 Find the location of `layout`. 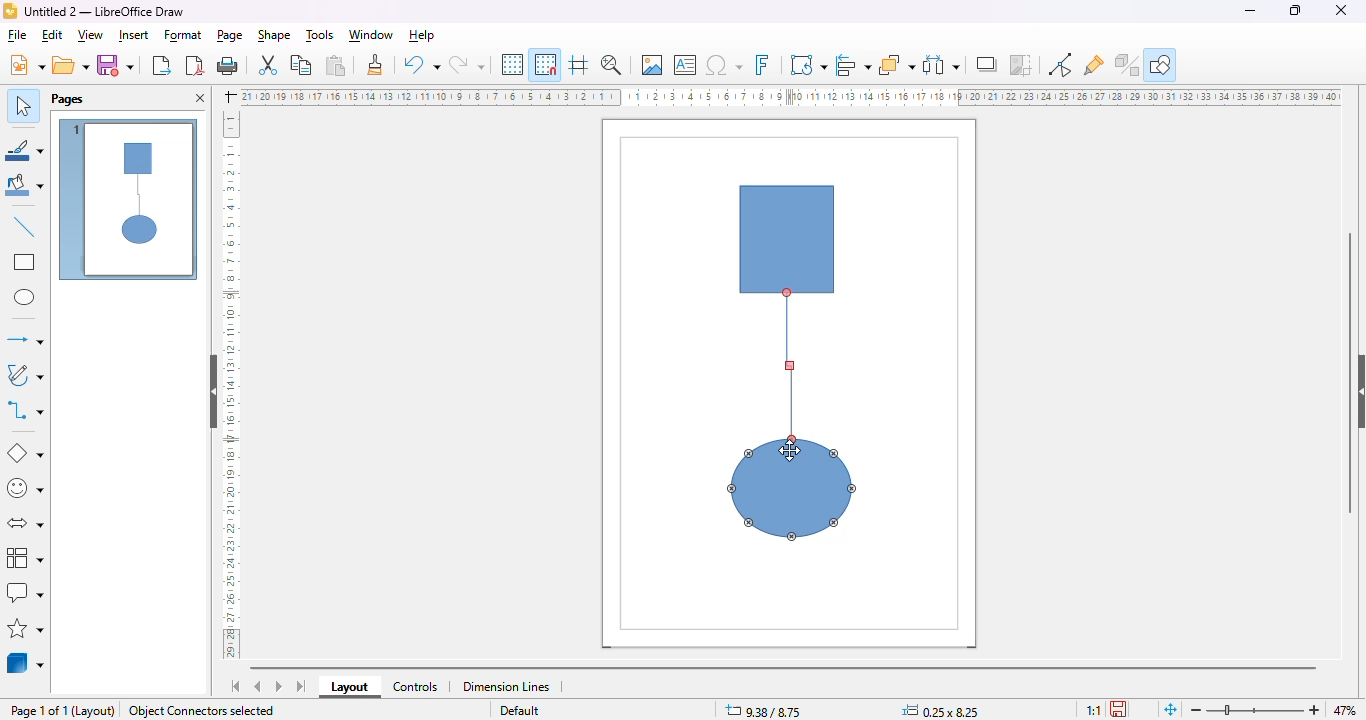

layout is located at coordinates (96, 711).